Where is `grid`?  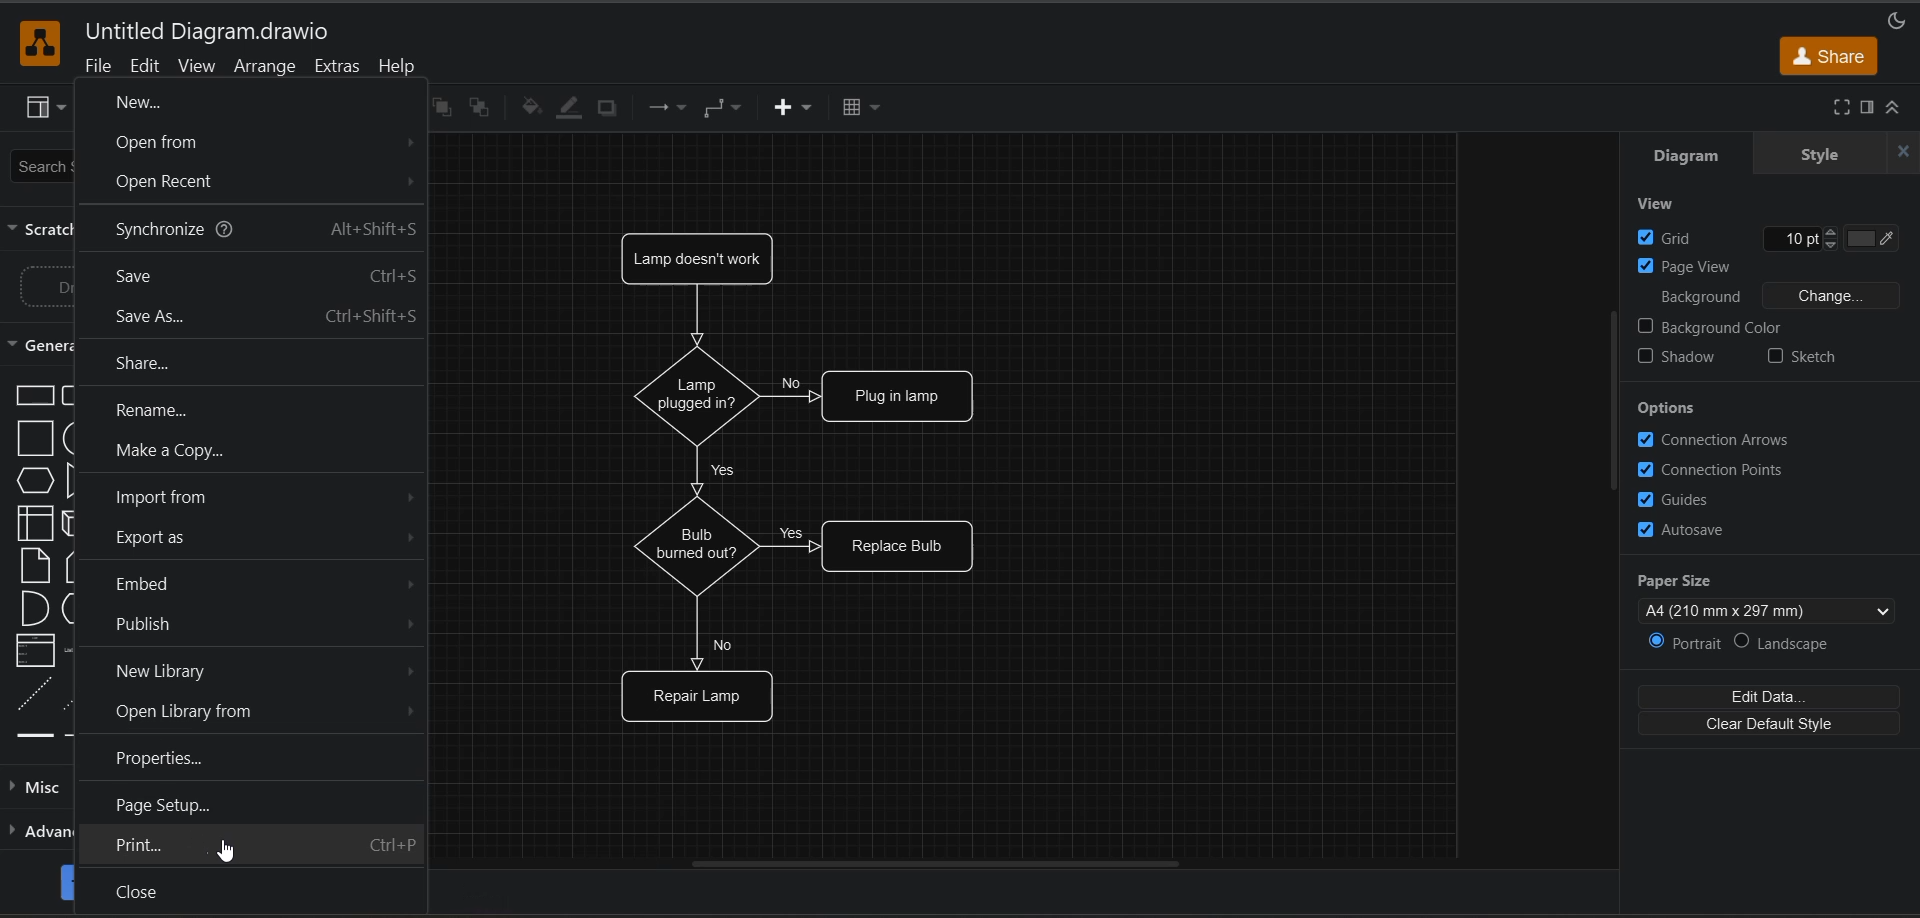 grid is located at coordinates (1767, 235).